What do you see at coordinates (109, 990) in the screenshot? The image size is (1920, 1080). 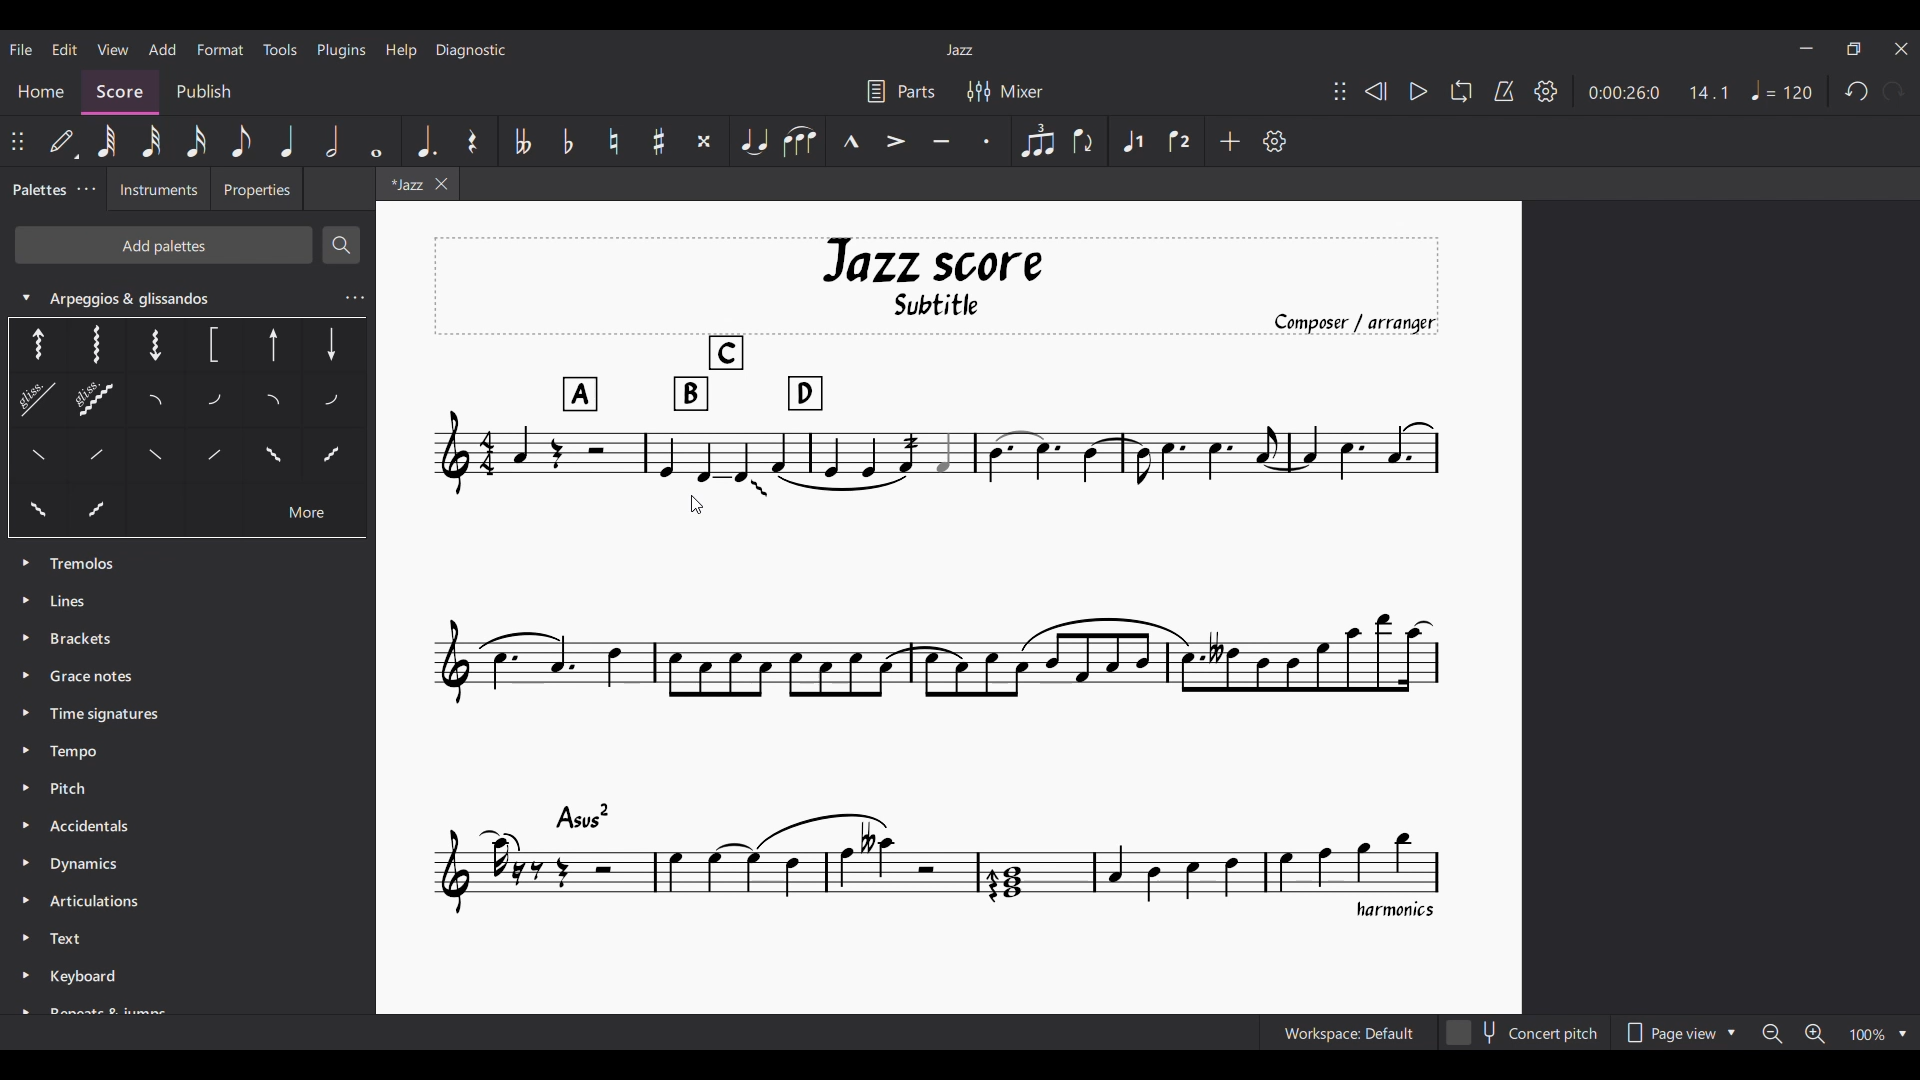 I see `Keyboard` at bounding box center [109, 990].